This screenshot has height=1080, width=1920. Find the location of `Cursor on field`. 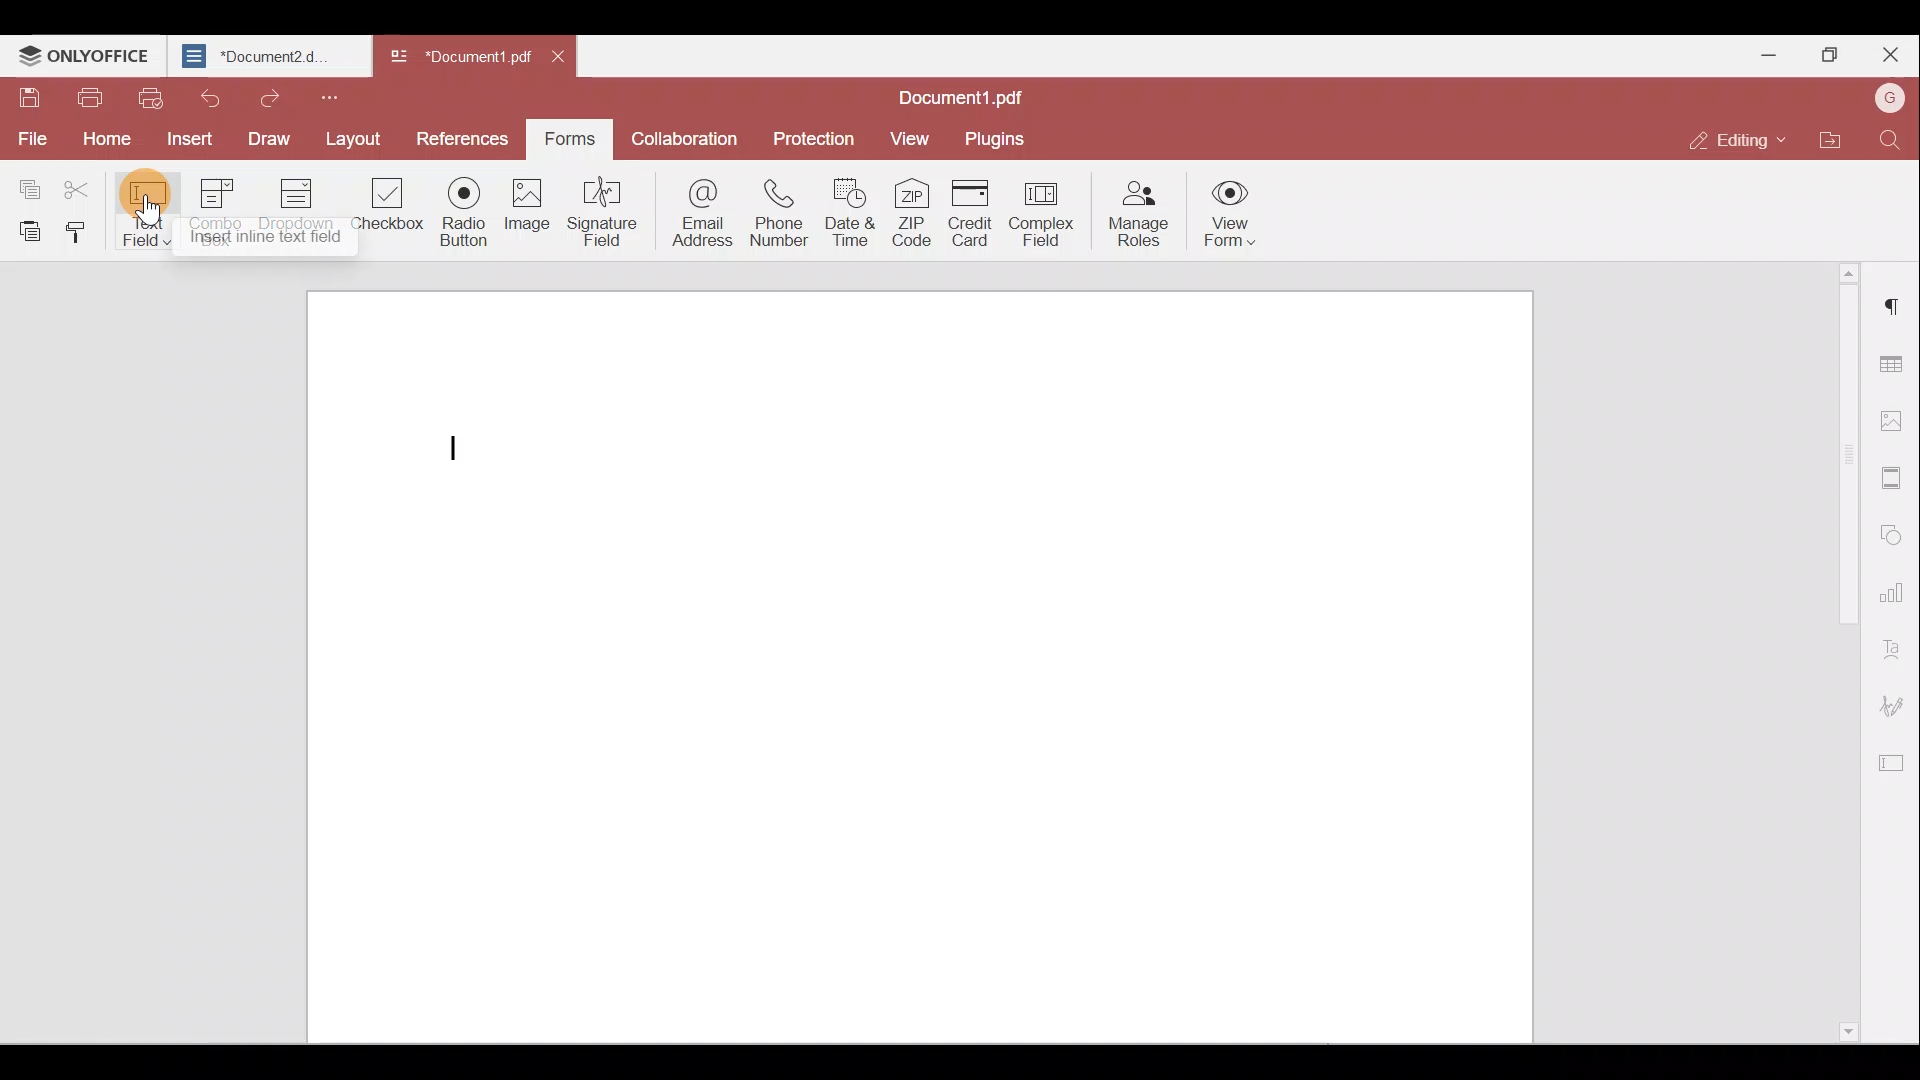

Cursor on field is located at coordinates (148, 235).